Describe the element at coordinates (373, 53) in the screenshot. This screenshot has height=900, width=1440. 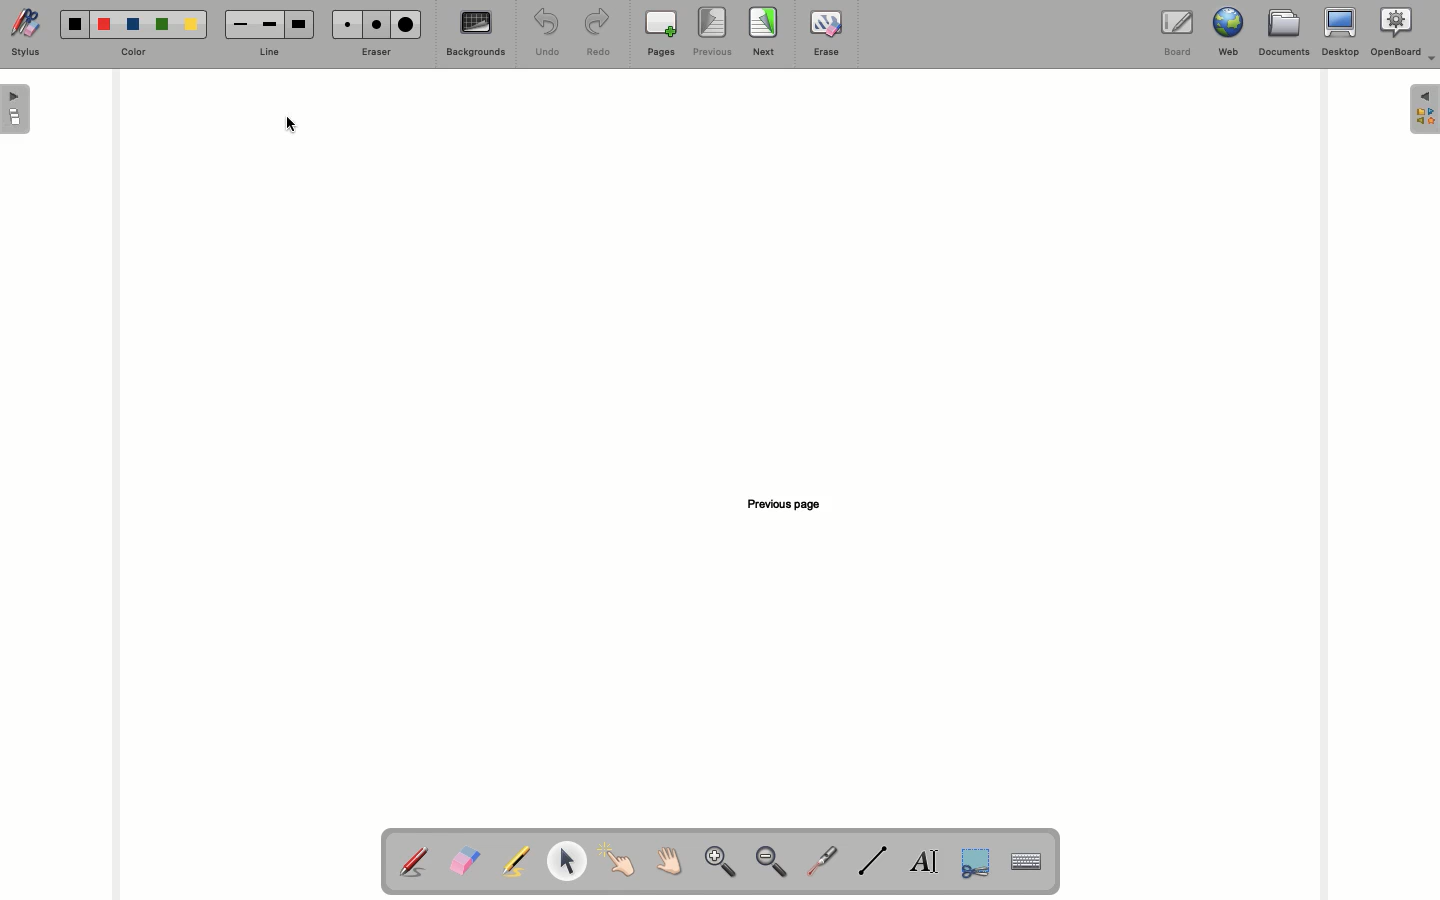
I see `Eraser` at that location.